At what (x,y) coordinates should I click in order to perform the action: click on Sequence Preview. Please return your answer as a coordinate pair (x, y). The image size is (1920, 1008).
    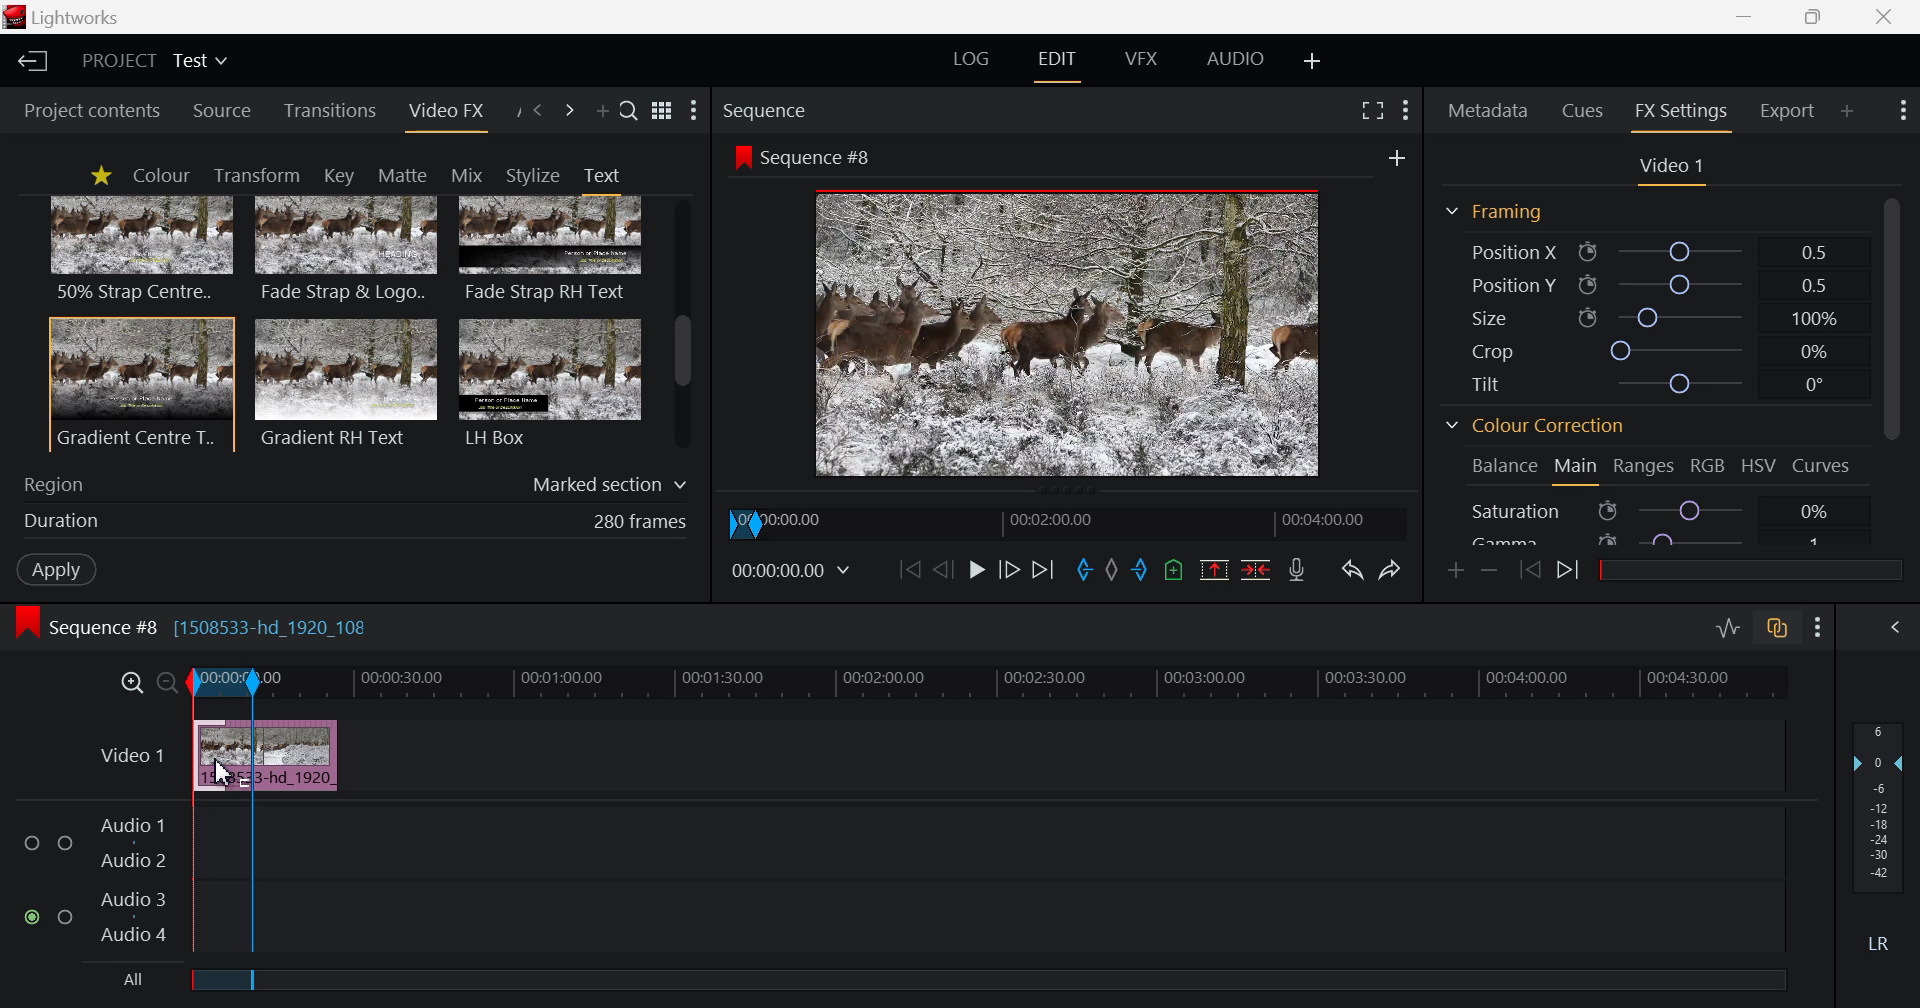
    Looking at the image, I should click on (1070, 338).